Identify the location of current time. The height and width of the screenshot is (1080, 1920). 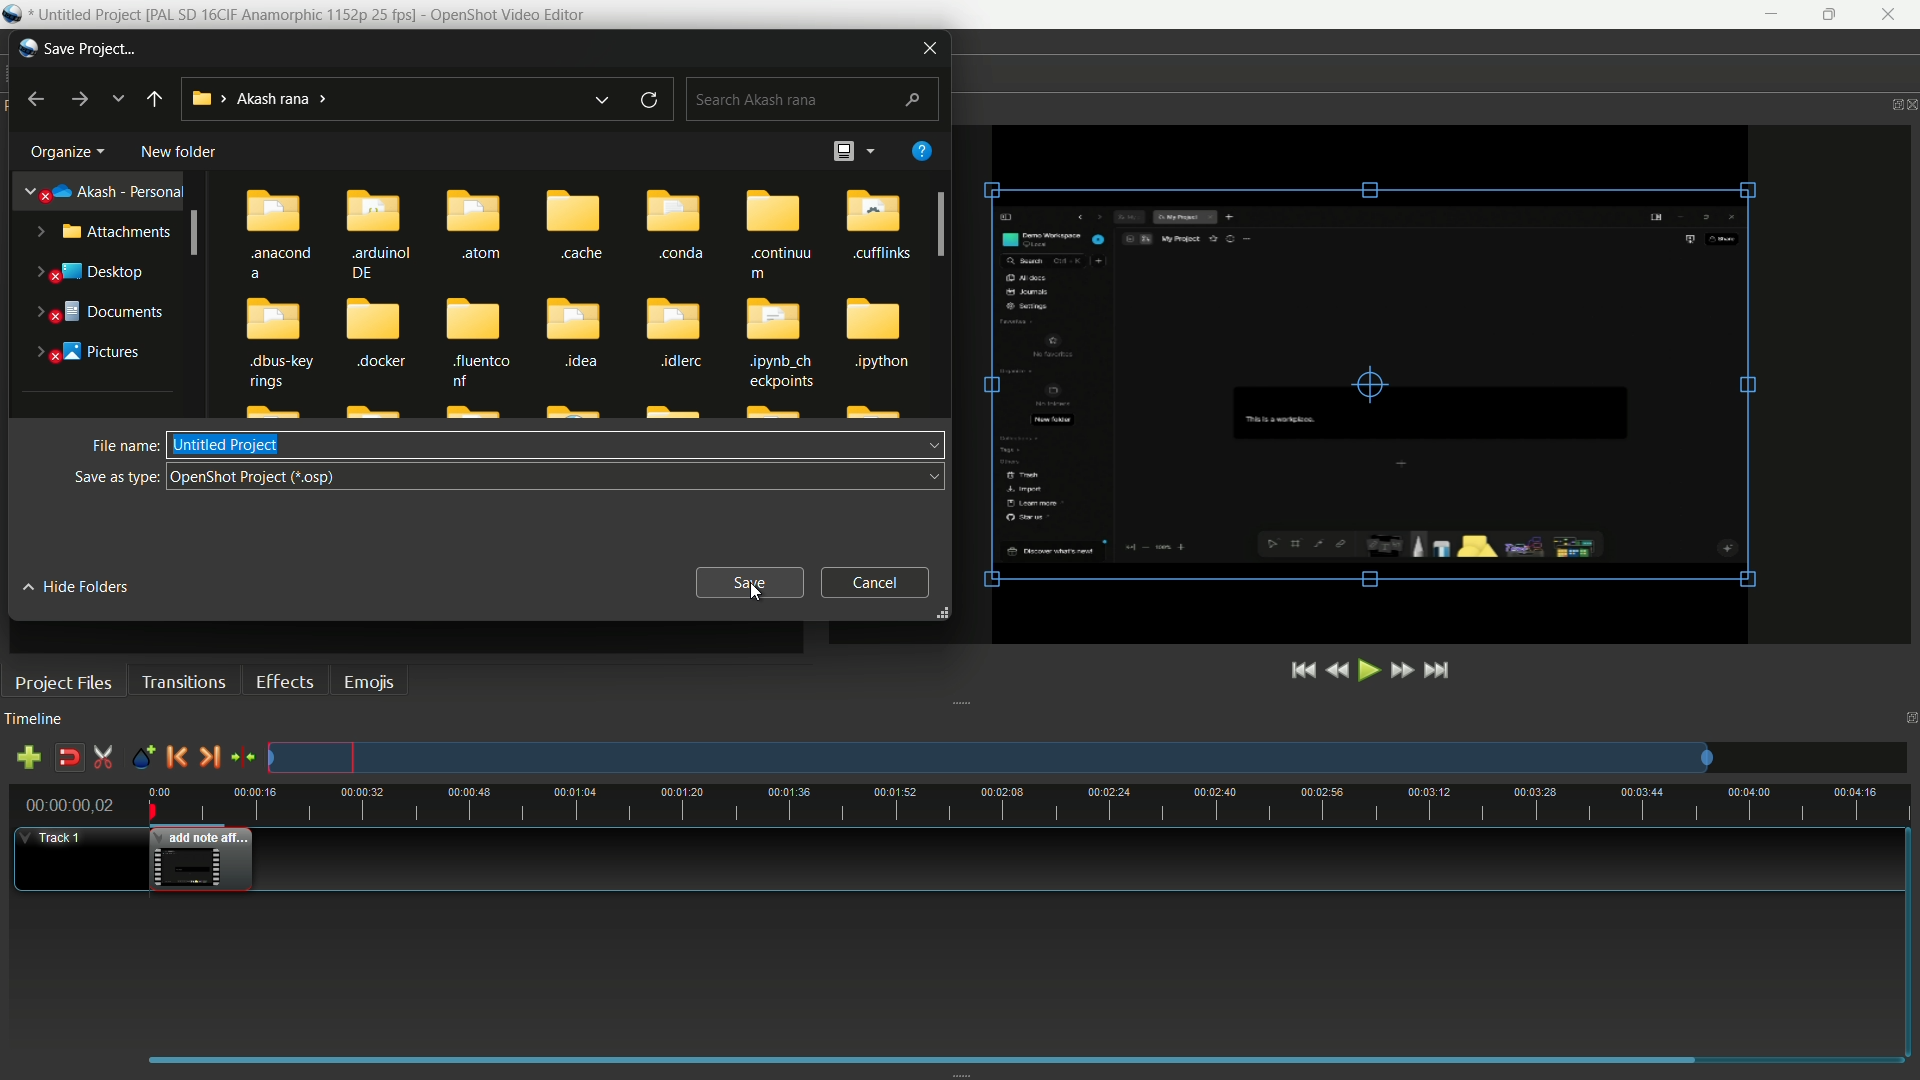
(70, 805).